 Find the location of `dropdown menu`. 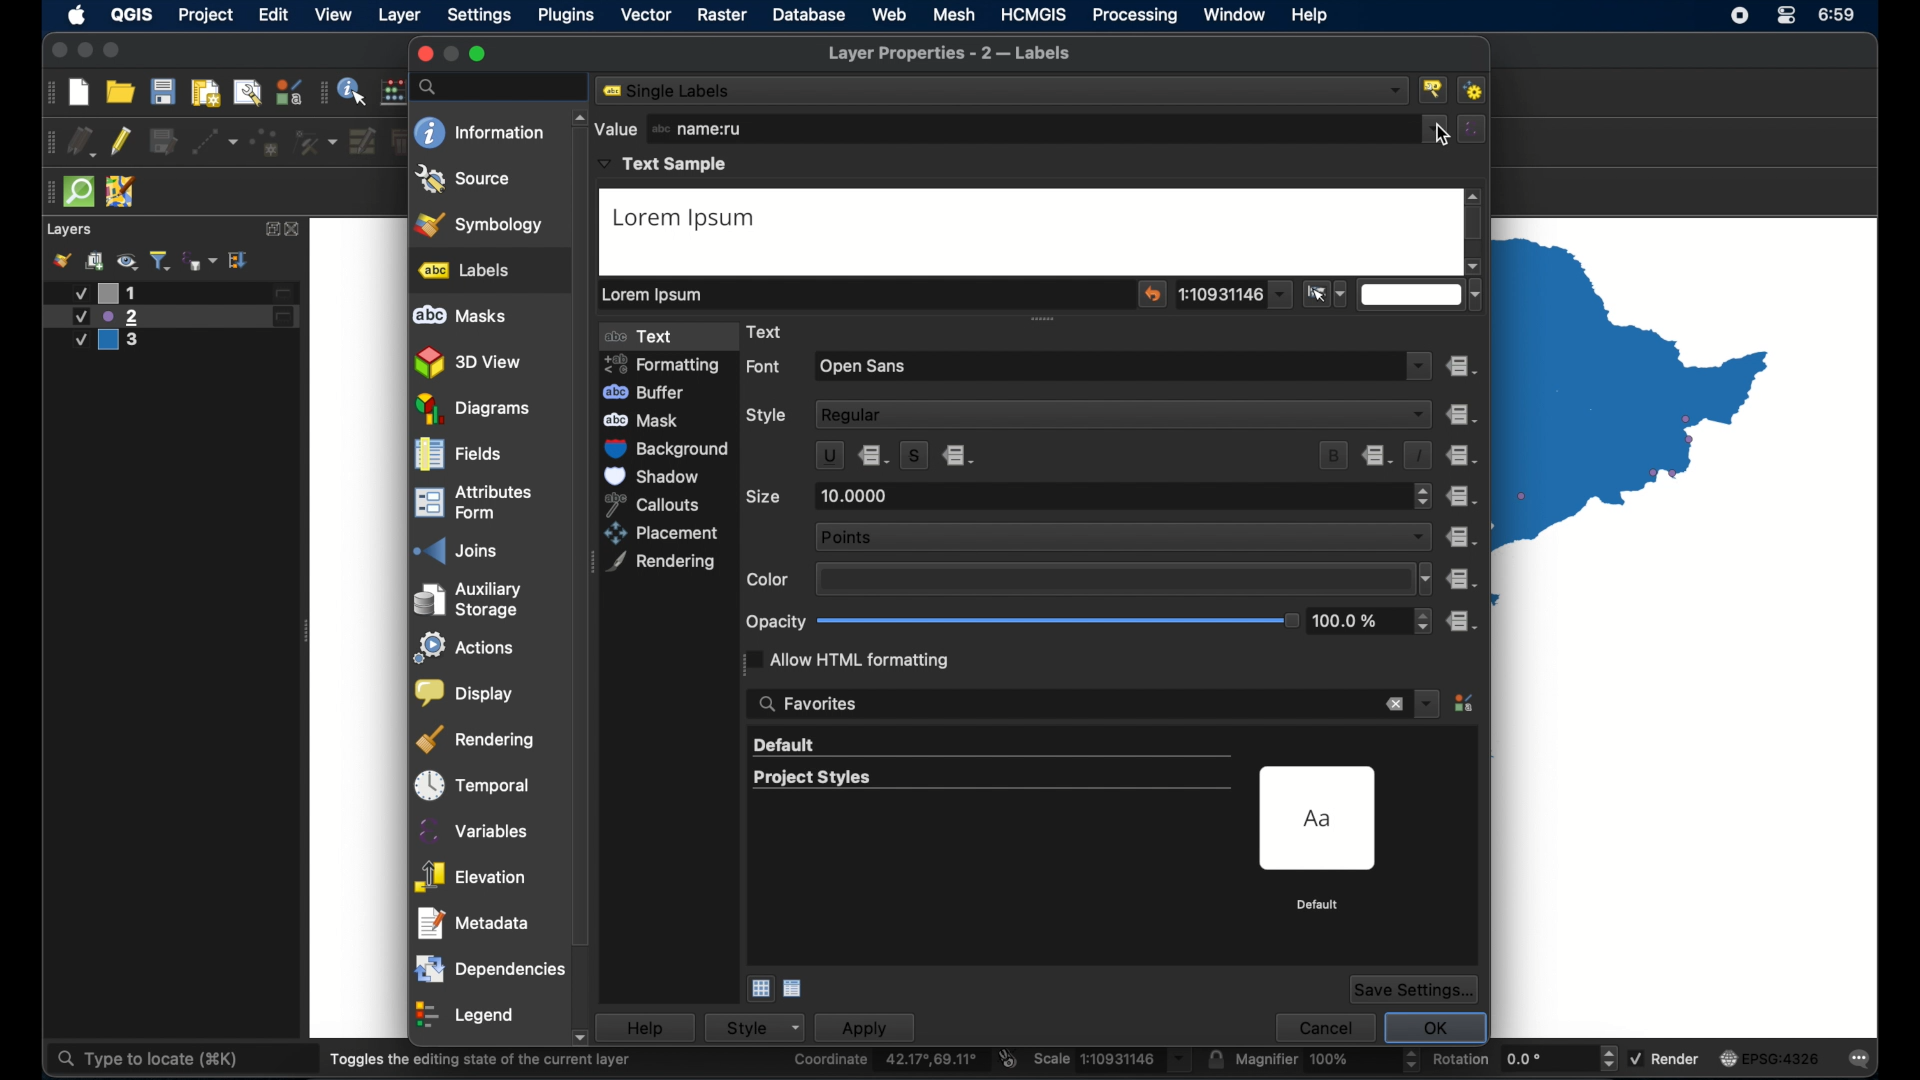

dropdown menu is located at coordinates (1423, 579).